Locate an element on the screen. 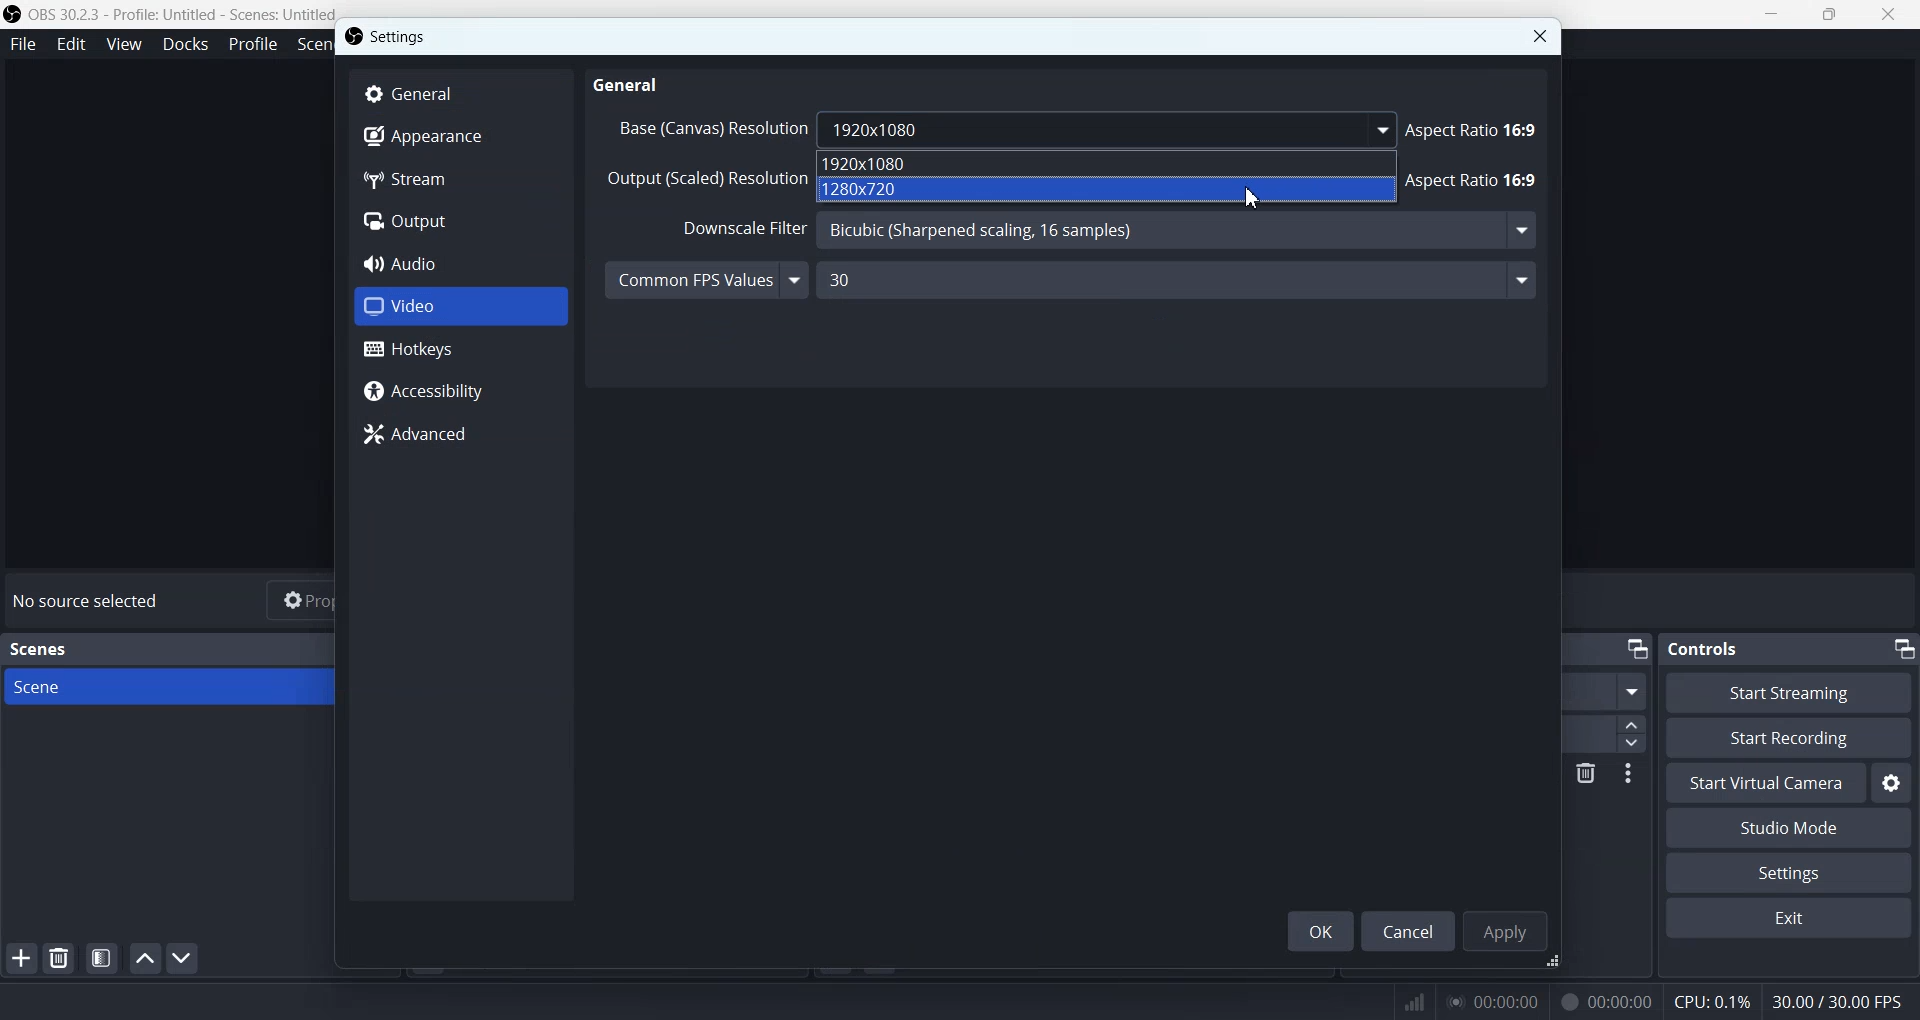 The width and height of the screenshot is (1920, 1020). Hotkeys is located at coordinates (461, 350).